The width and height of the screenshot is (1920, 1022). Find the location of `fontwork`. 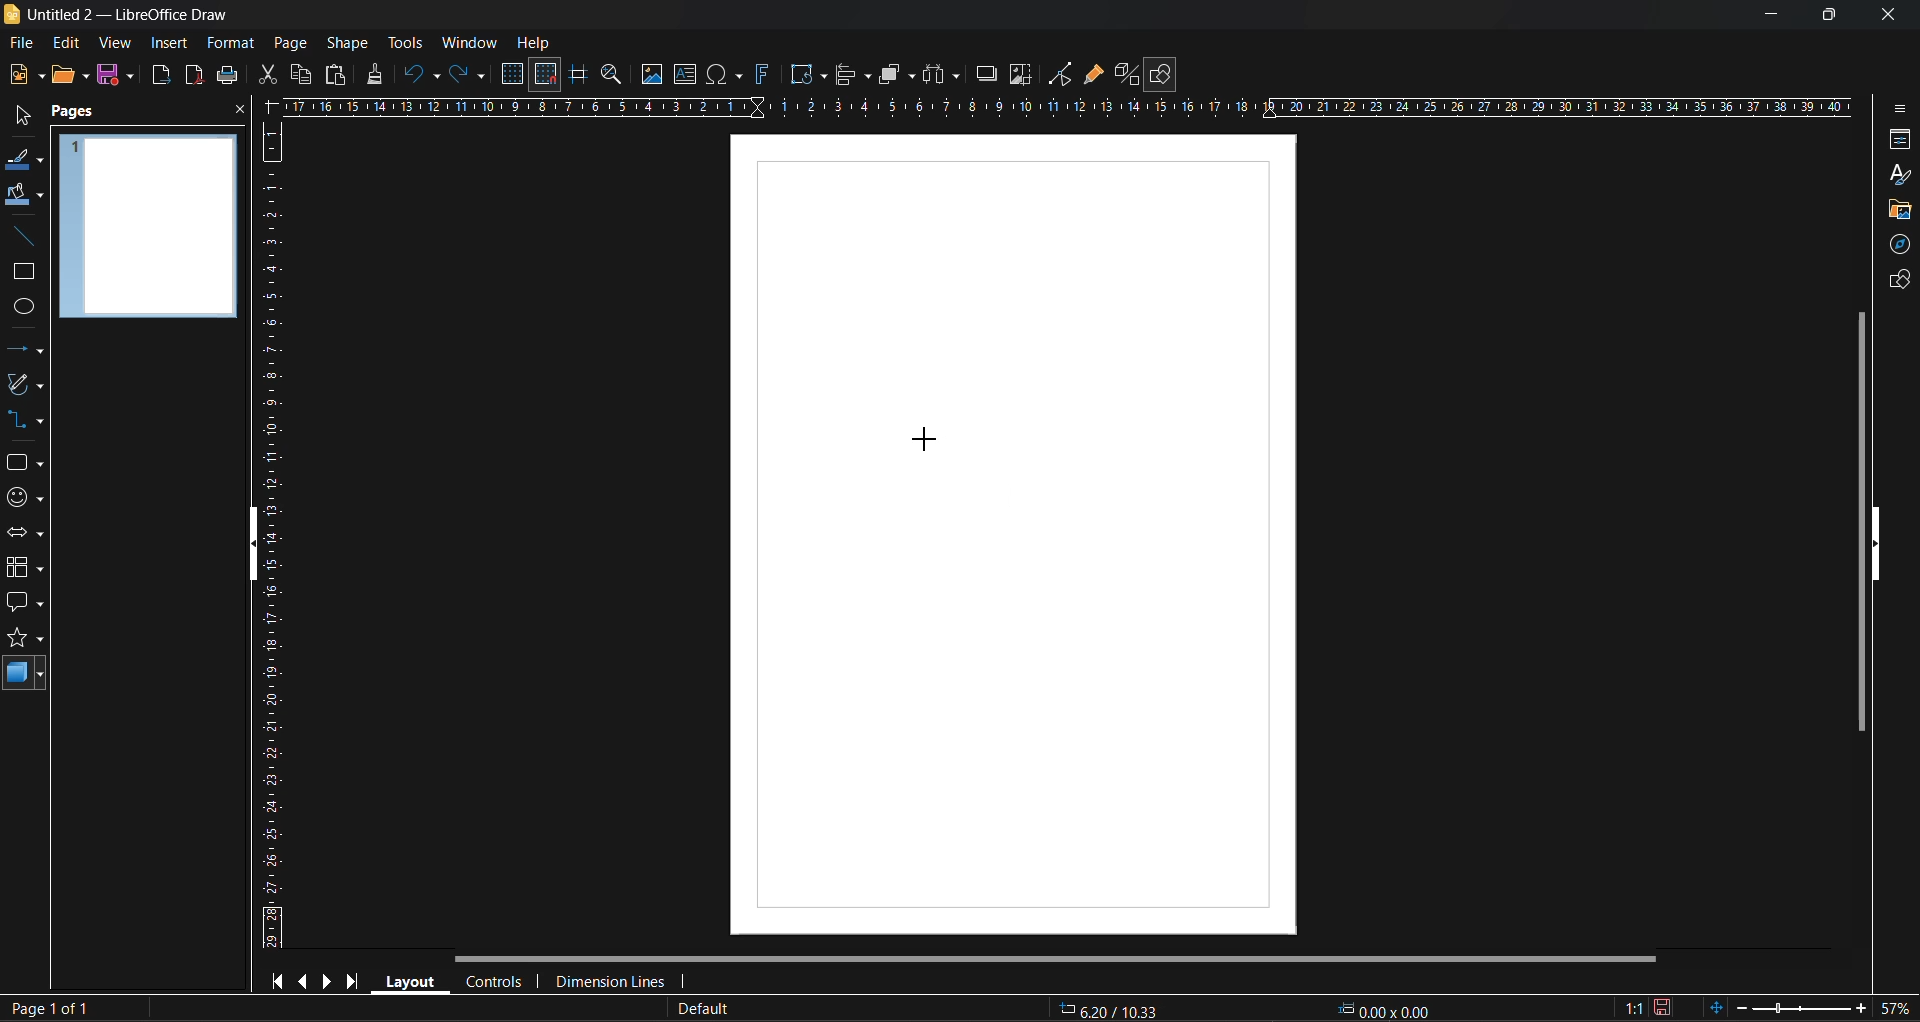

fontwork is located at coordinates (766, 73).